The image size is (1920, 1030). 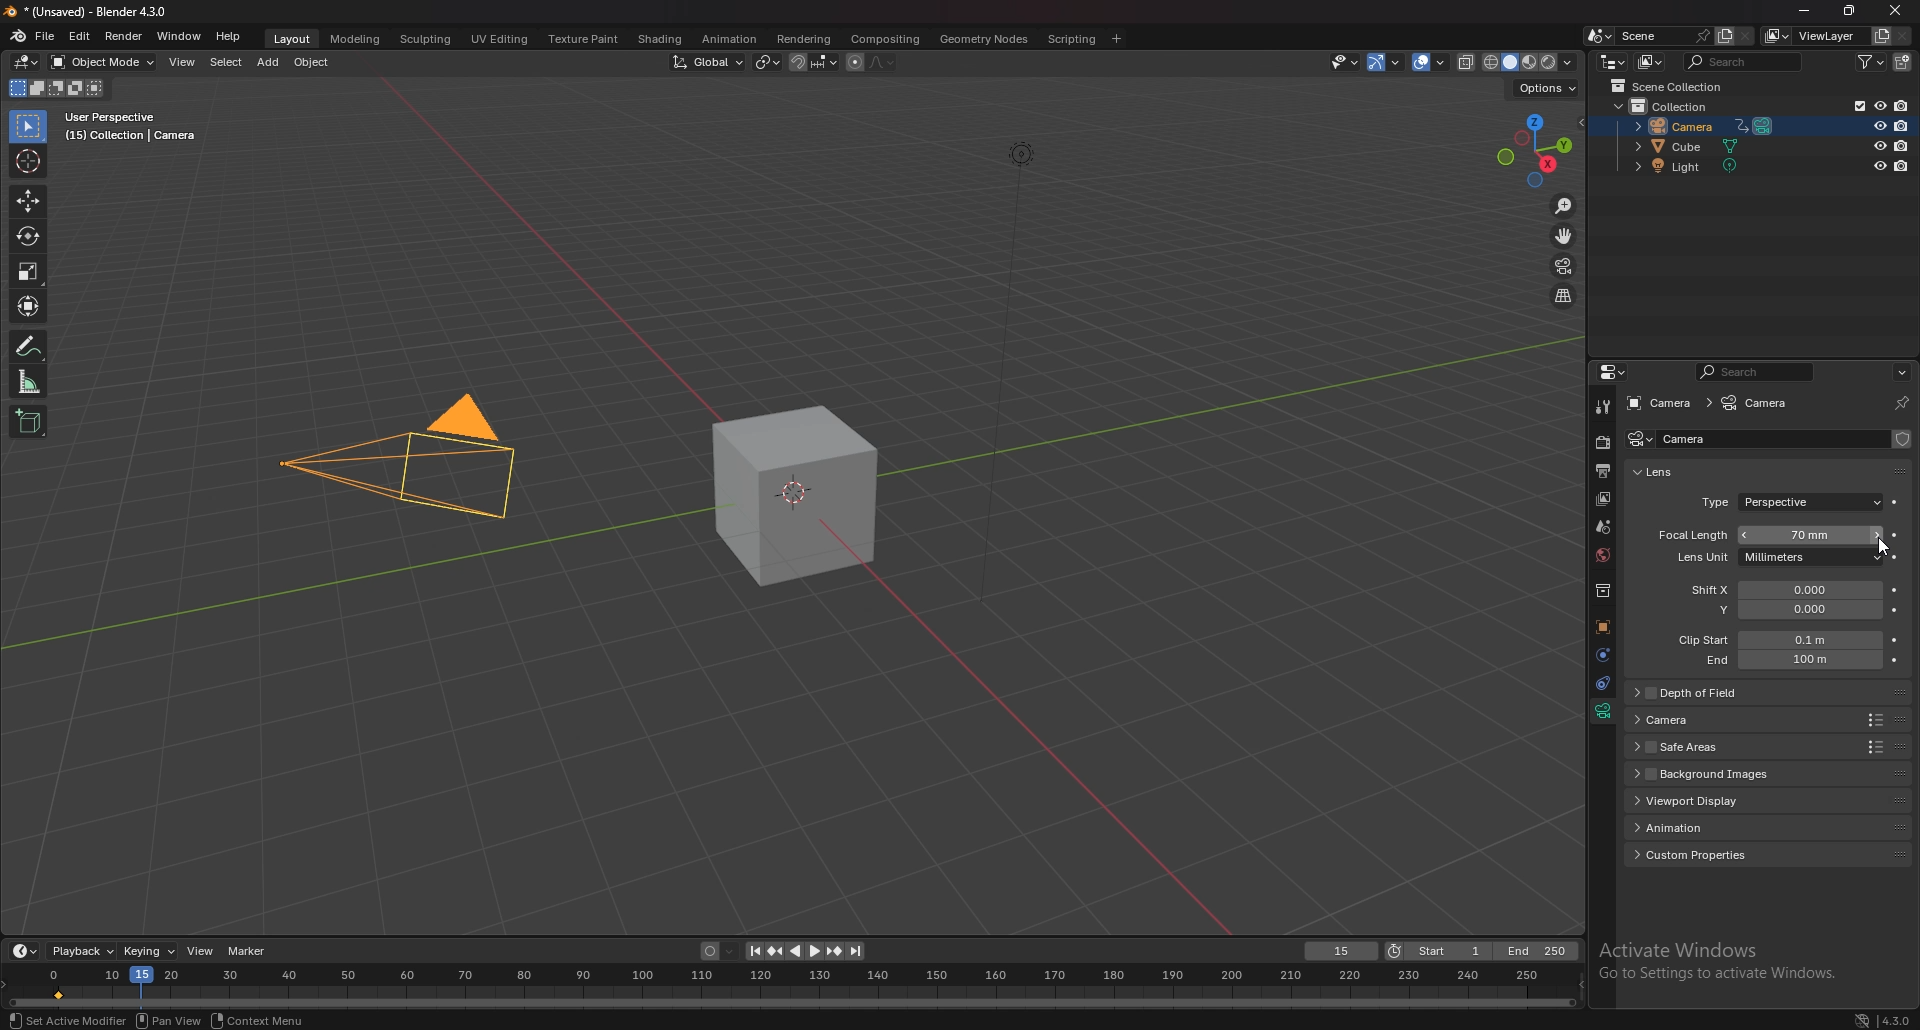 I want to click on , so click(x=1875, y=1017).